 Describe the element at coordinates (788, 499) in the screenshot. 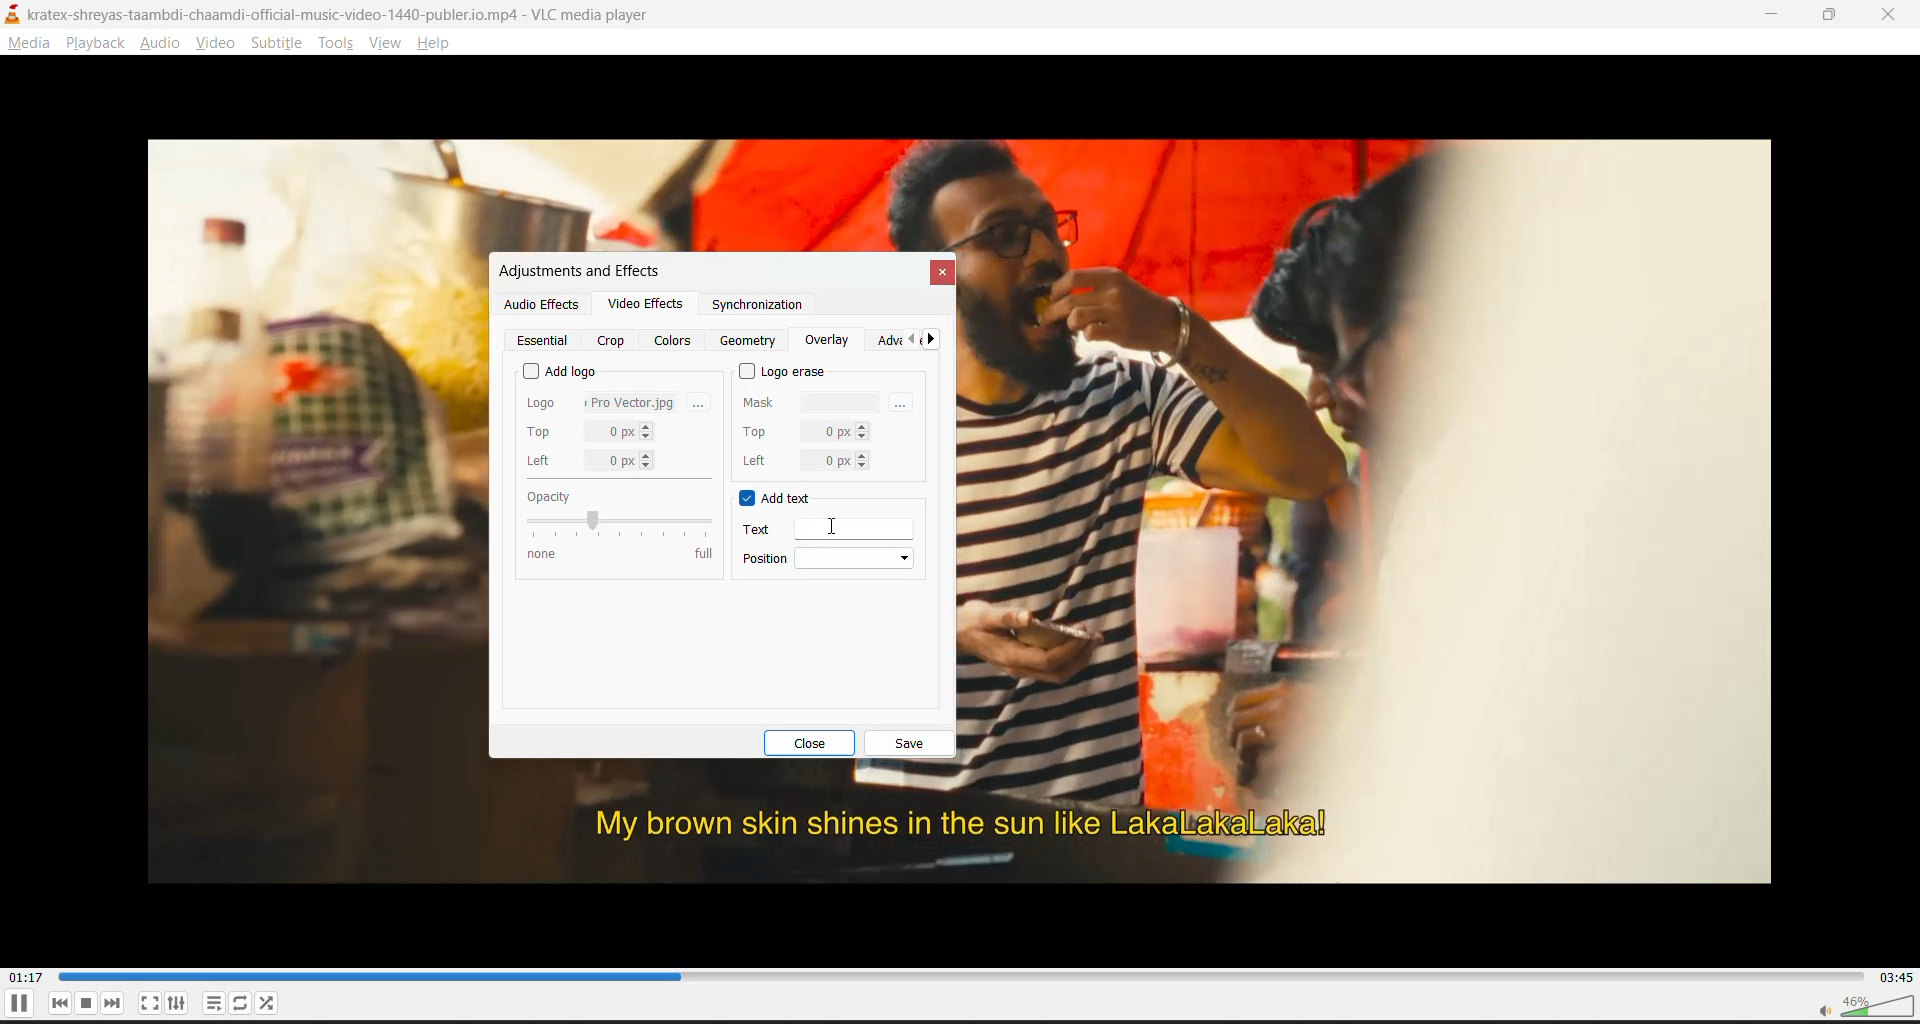

I see `add text` at that location.